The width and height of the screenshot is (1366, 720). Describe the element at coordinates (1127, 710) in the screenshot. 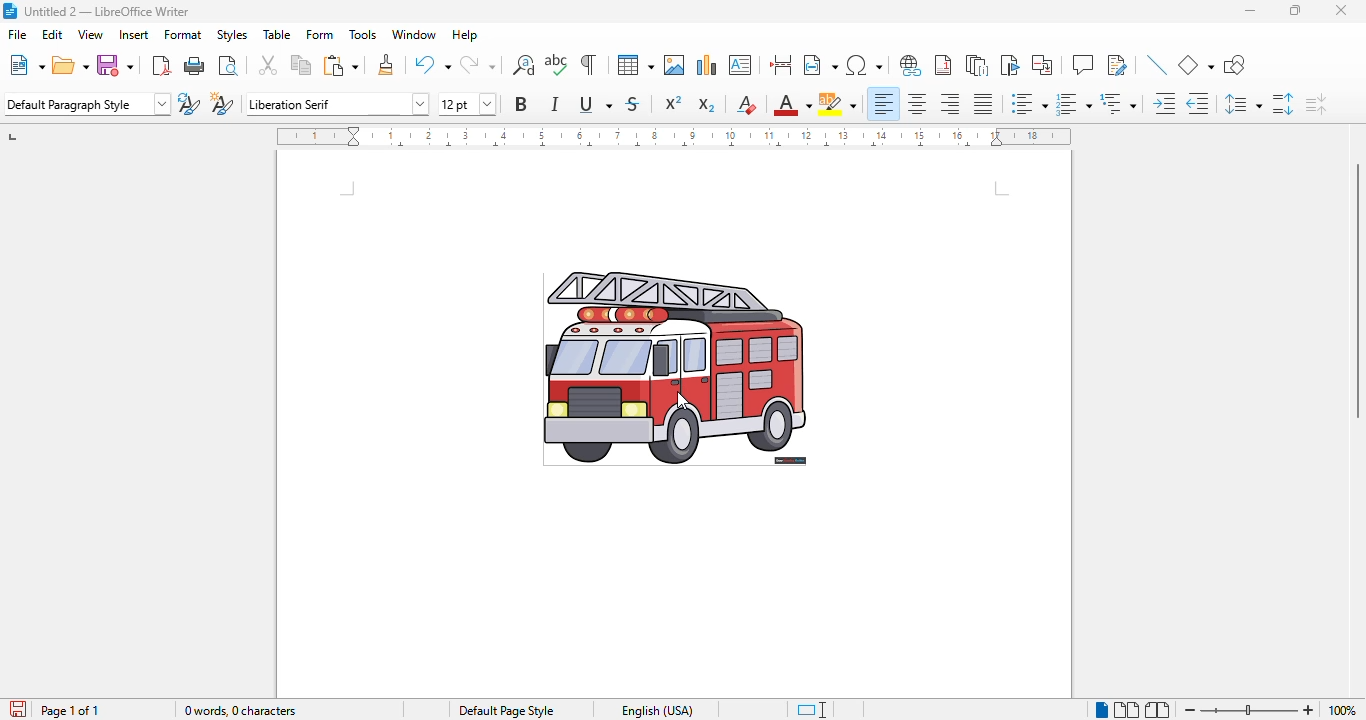

I see `multi-page view` at that location.